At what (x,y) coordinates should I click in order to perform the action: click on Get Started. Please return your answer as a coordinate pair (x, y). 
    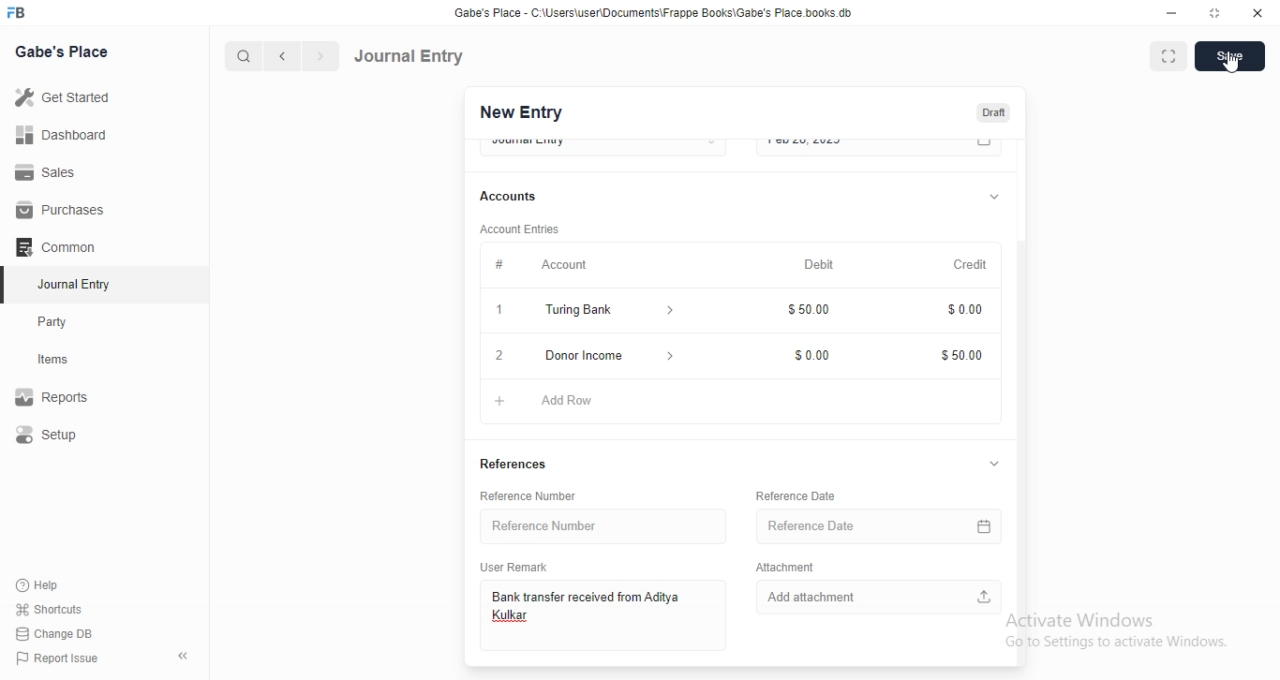
    Looking at the image, I should click on (67, 97).